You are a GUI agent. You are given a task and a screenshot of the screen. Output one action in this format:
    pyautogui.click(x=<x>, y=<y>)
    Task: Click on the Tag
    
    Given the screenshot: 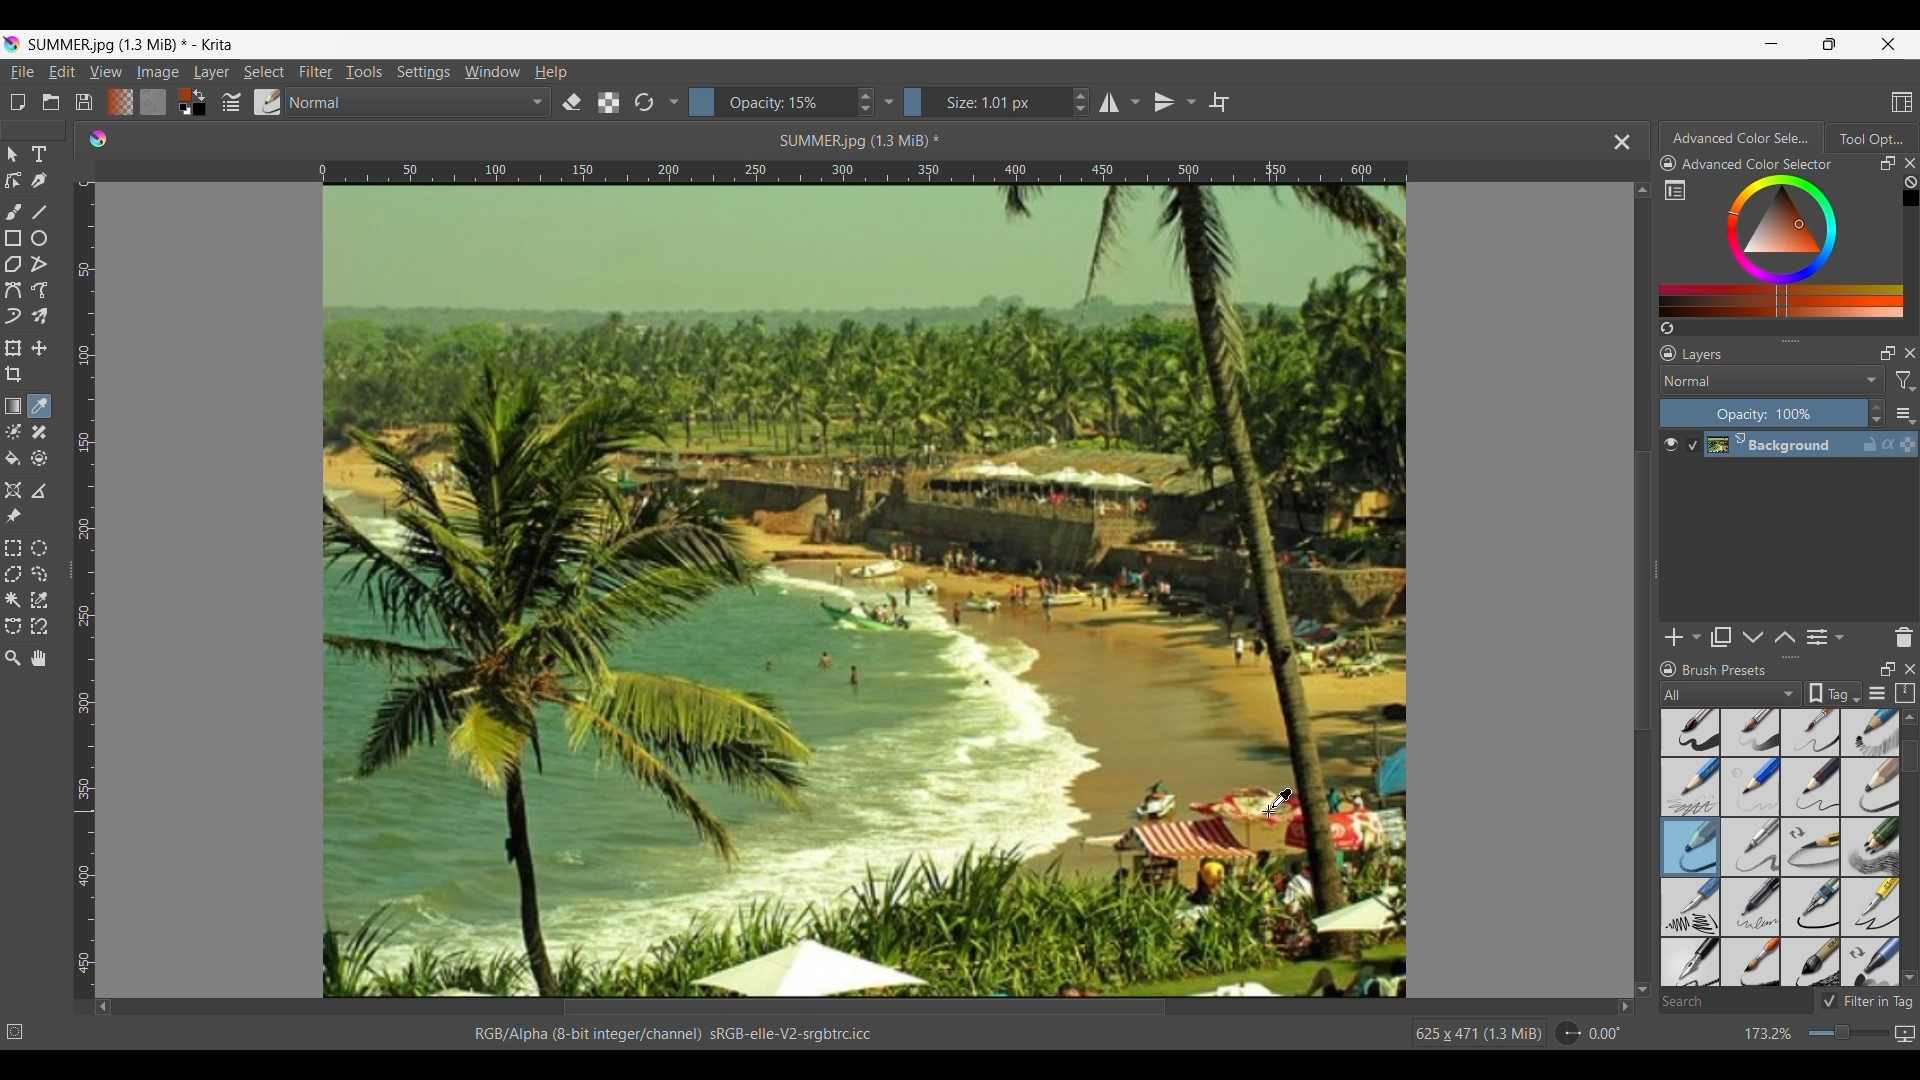 What is the action you would take?
    pyautogui.click(x=1833, y=693)
    